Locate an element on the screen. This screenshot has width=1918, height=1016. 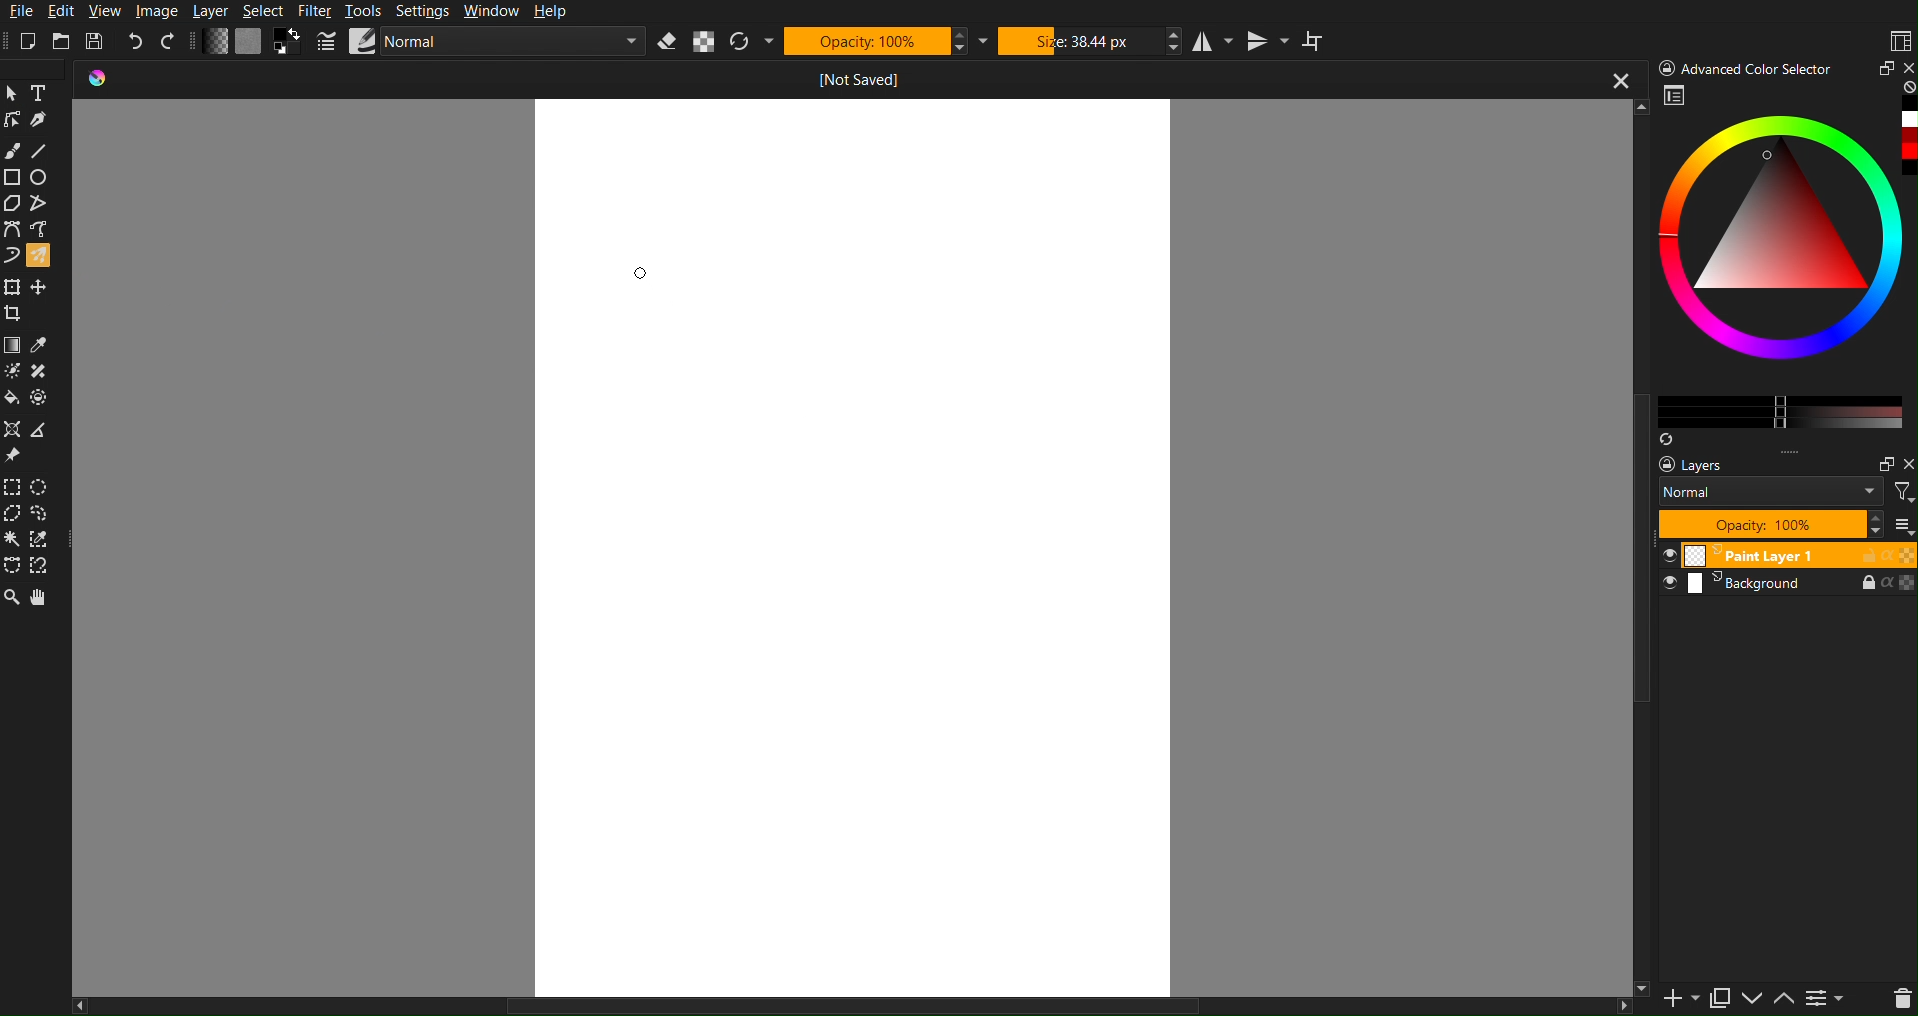
Advanced Color Selector is located at coordinates (1748, 67).